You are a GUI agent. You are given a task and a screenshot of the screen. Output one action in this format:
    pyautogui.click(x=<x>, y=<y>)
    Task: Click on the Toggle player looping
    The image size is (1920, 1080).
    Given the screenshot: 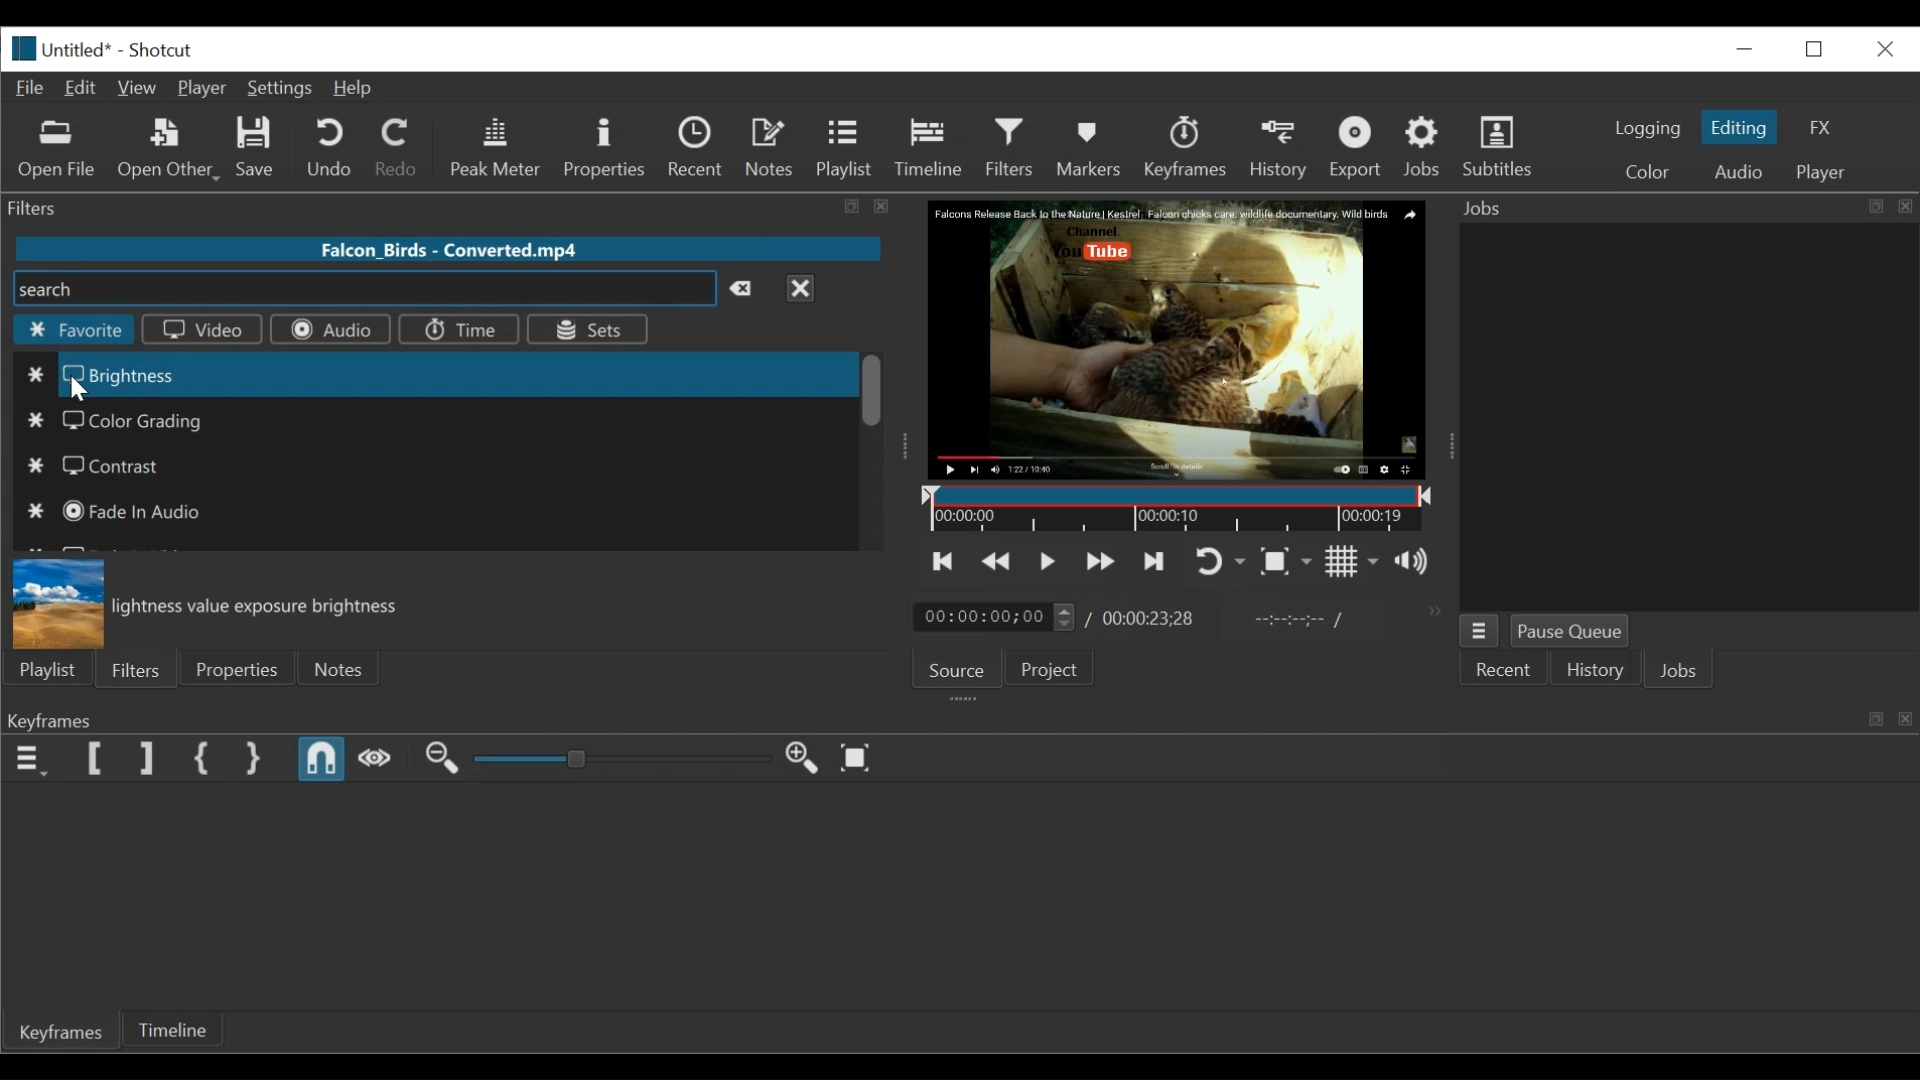 What is the action you would take?
    pyautogui.click(x=1217, y=563)
    